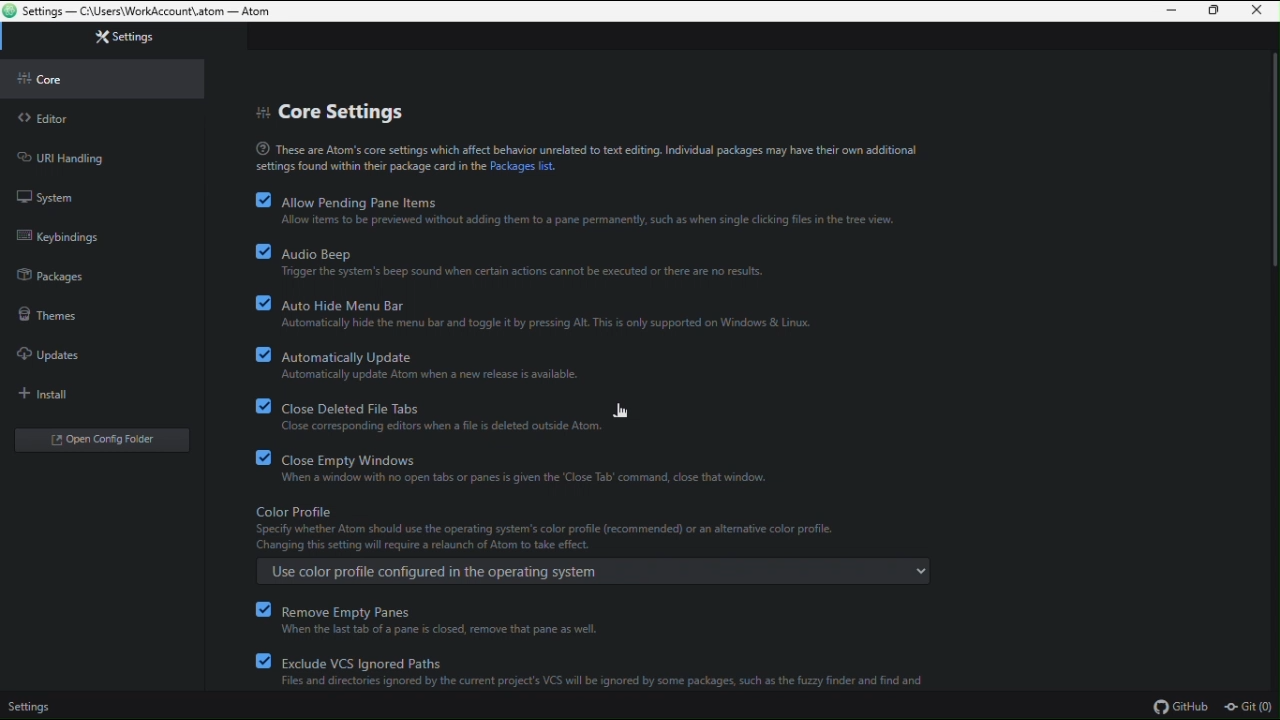  I want to click on checkbox, so click(261, 607).